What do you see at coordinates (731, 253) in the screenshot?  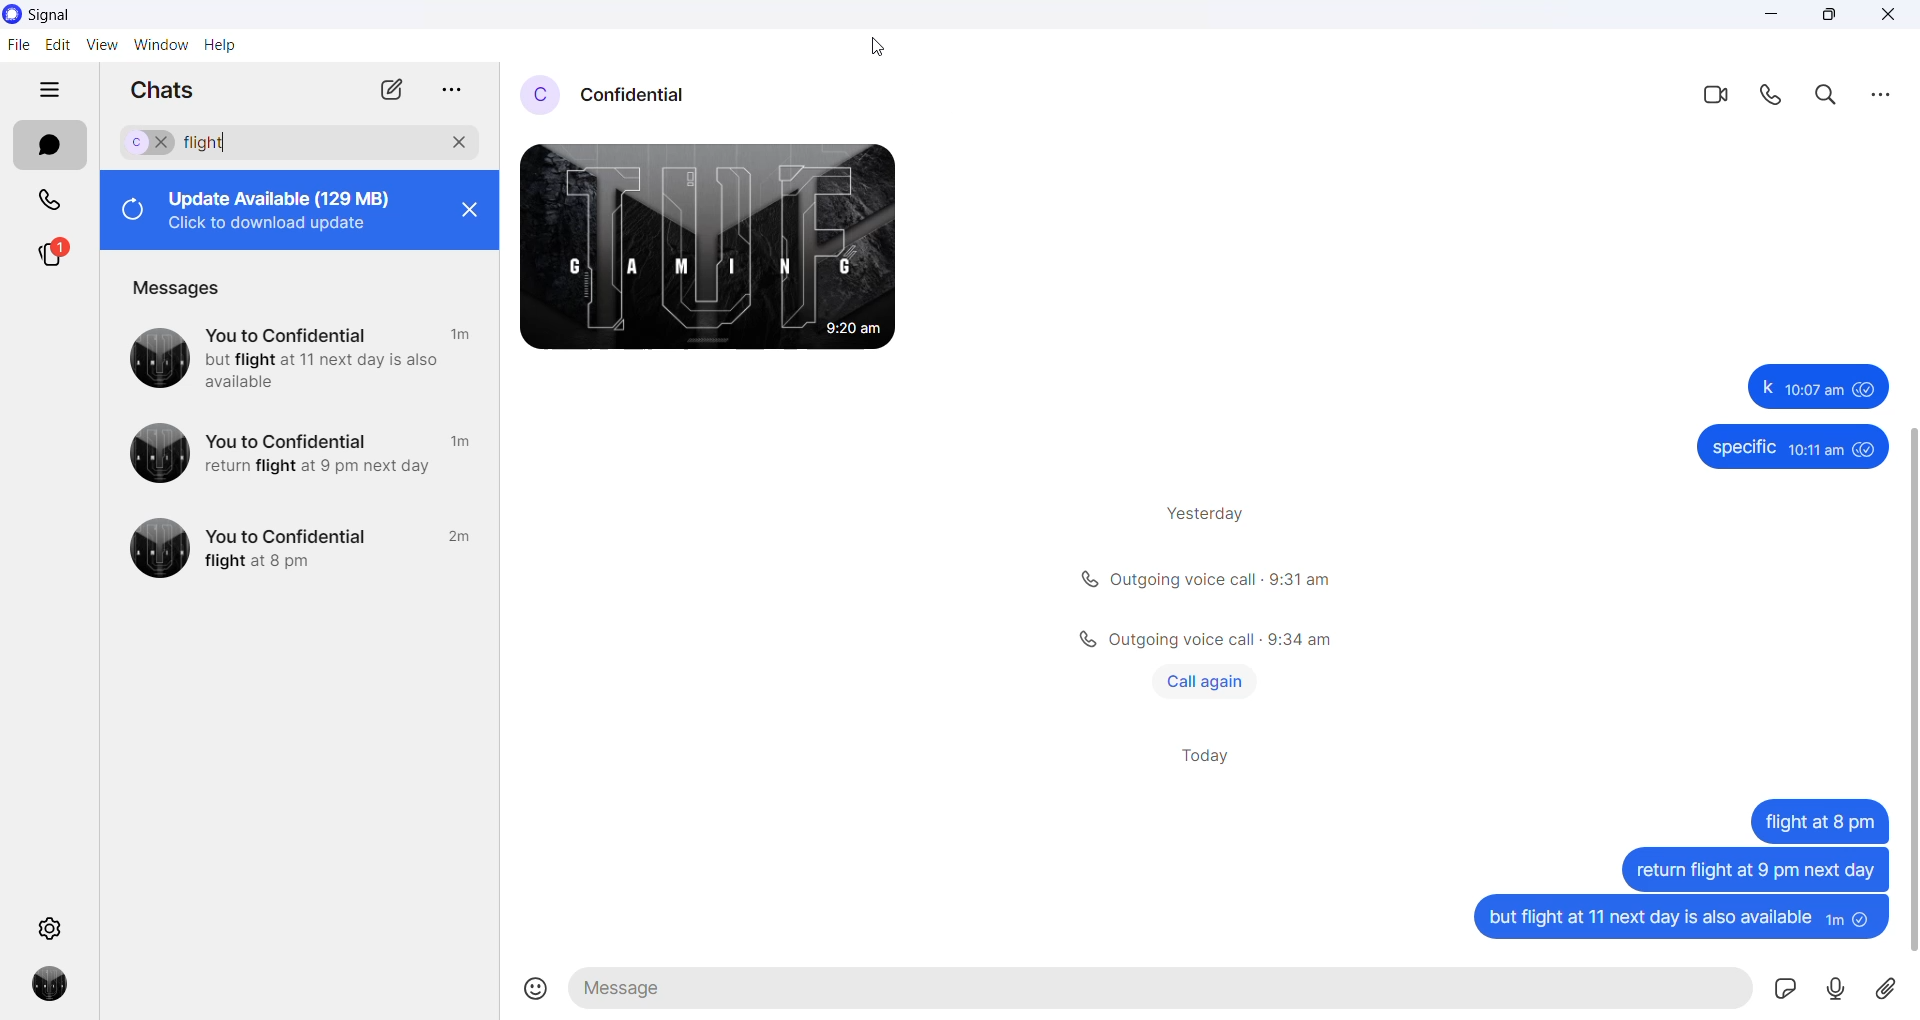 I see `received messages ` at bounding box center [731, 253].